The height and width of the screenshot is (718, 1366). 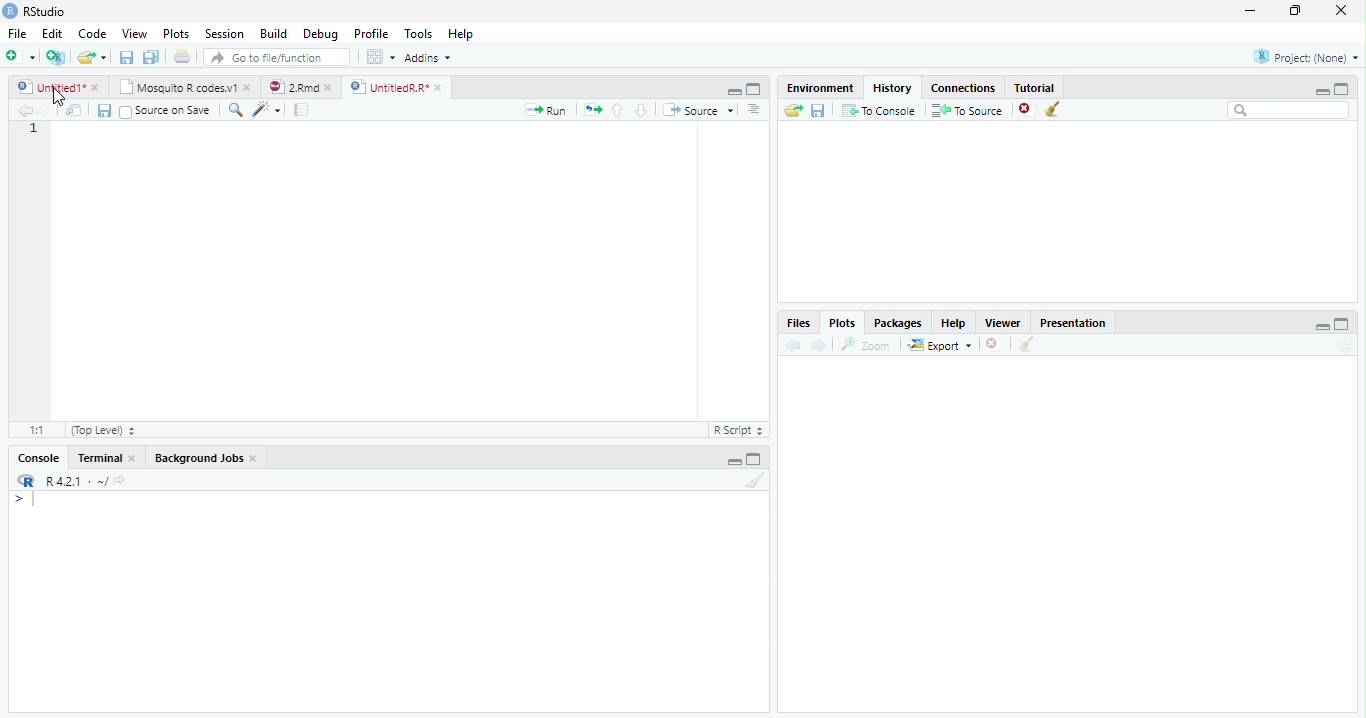 I want to click on Untitled, so click(x=59, y=87).